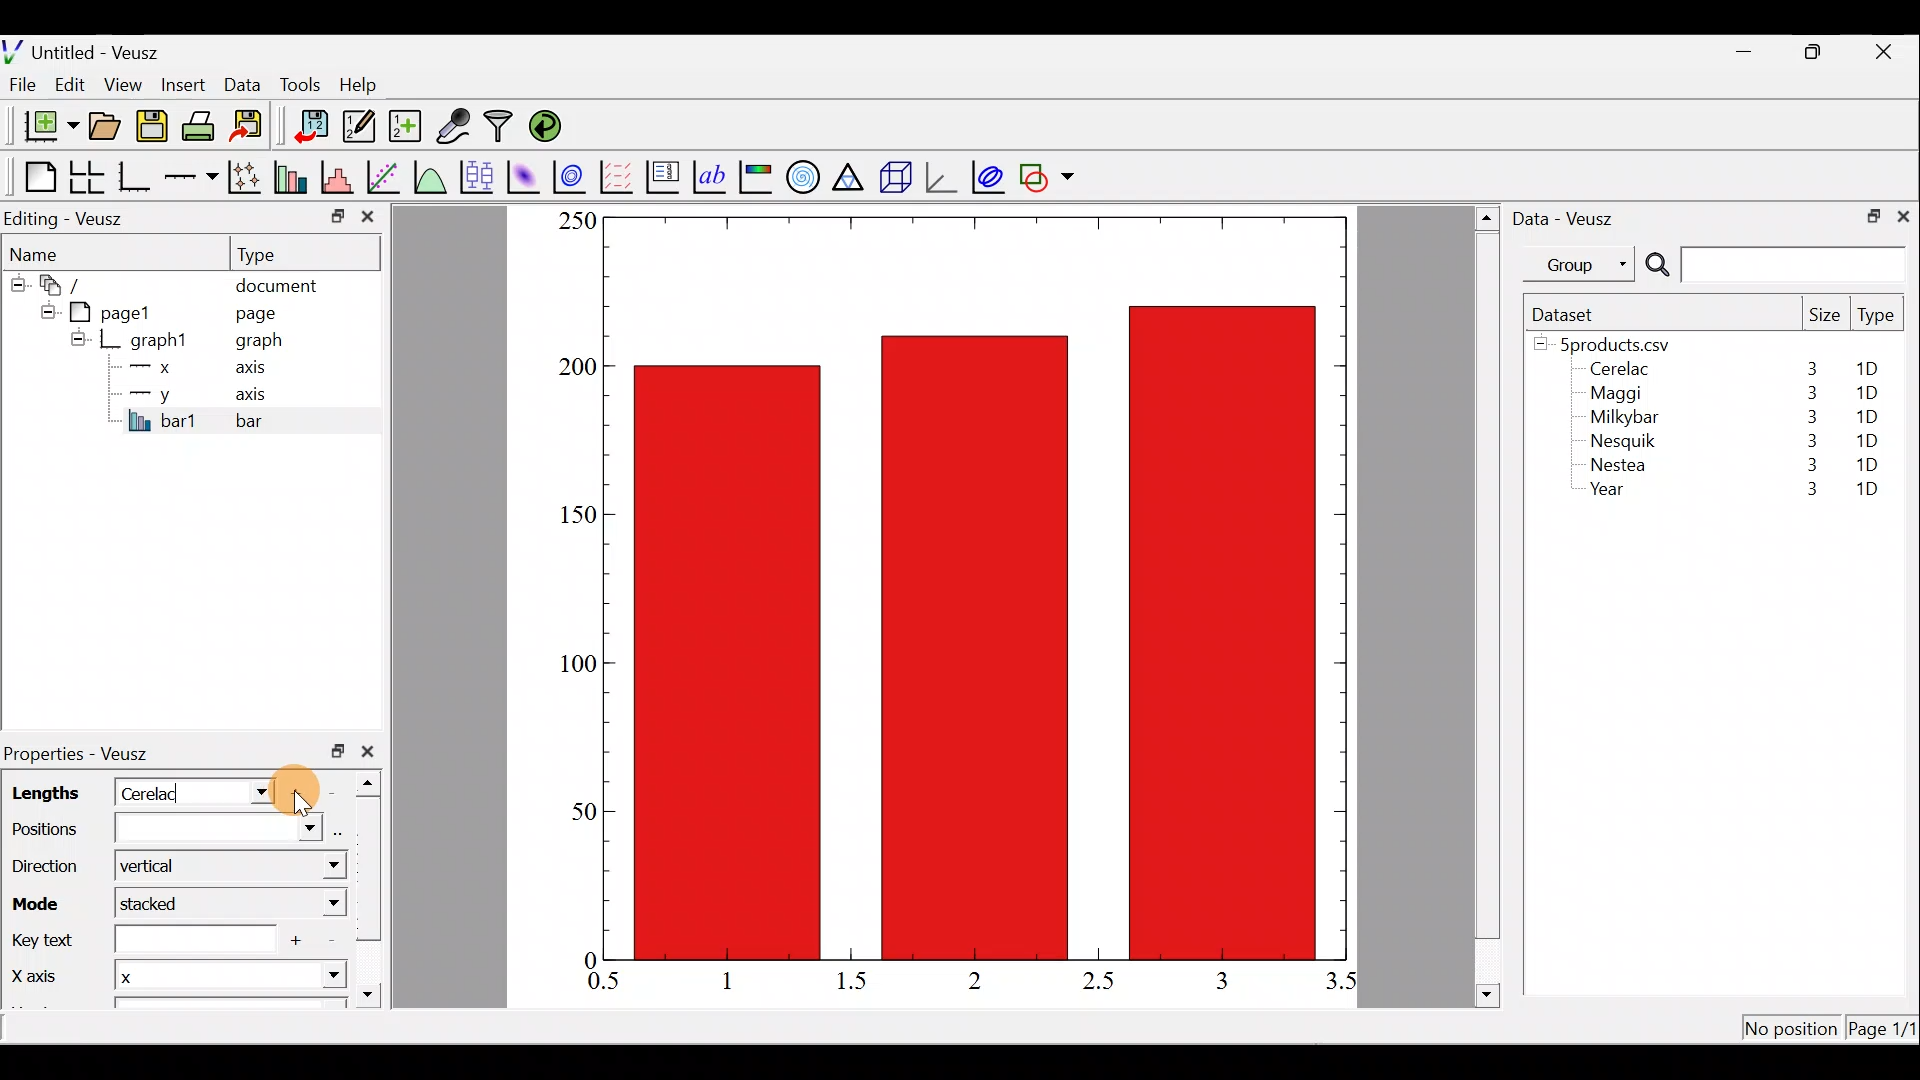 Image resolution: width=1920 pixels, height=1080 pixels. Describe the element at coordinates (1568, 216) in the screenshot. I see `Data - Veusz` at that location.